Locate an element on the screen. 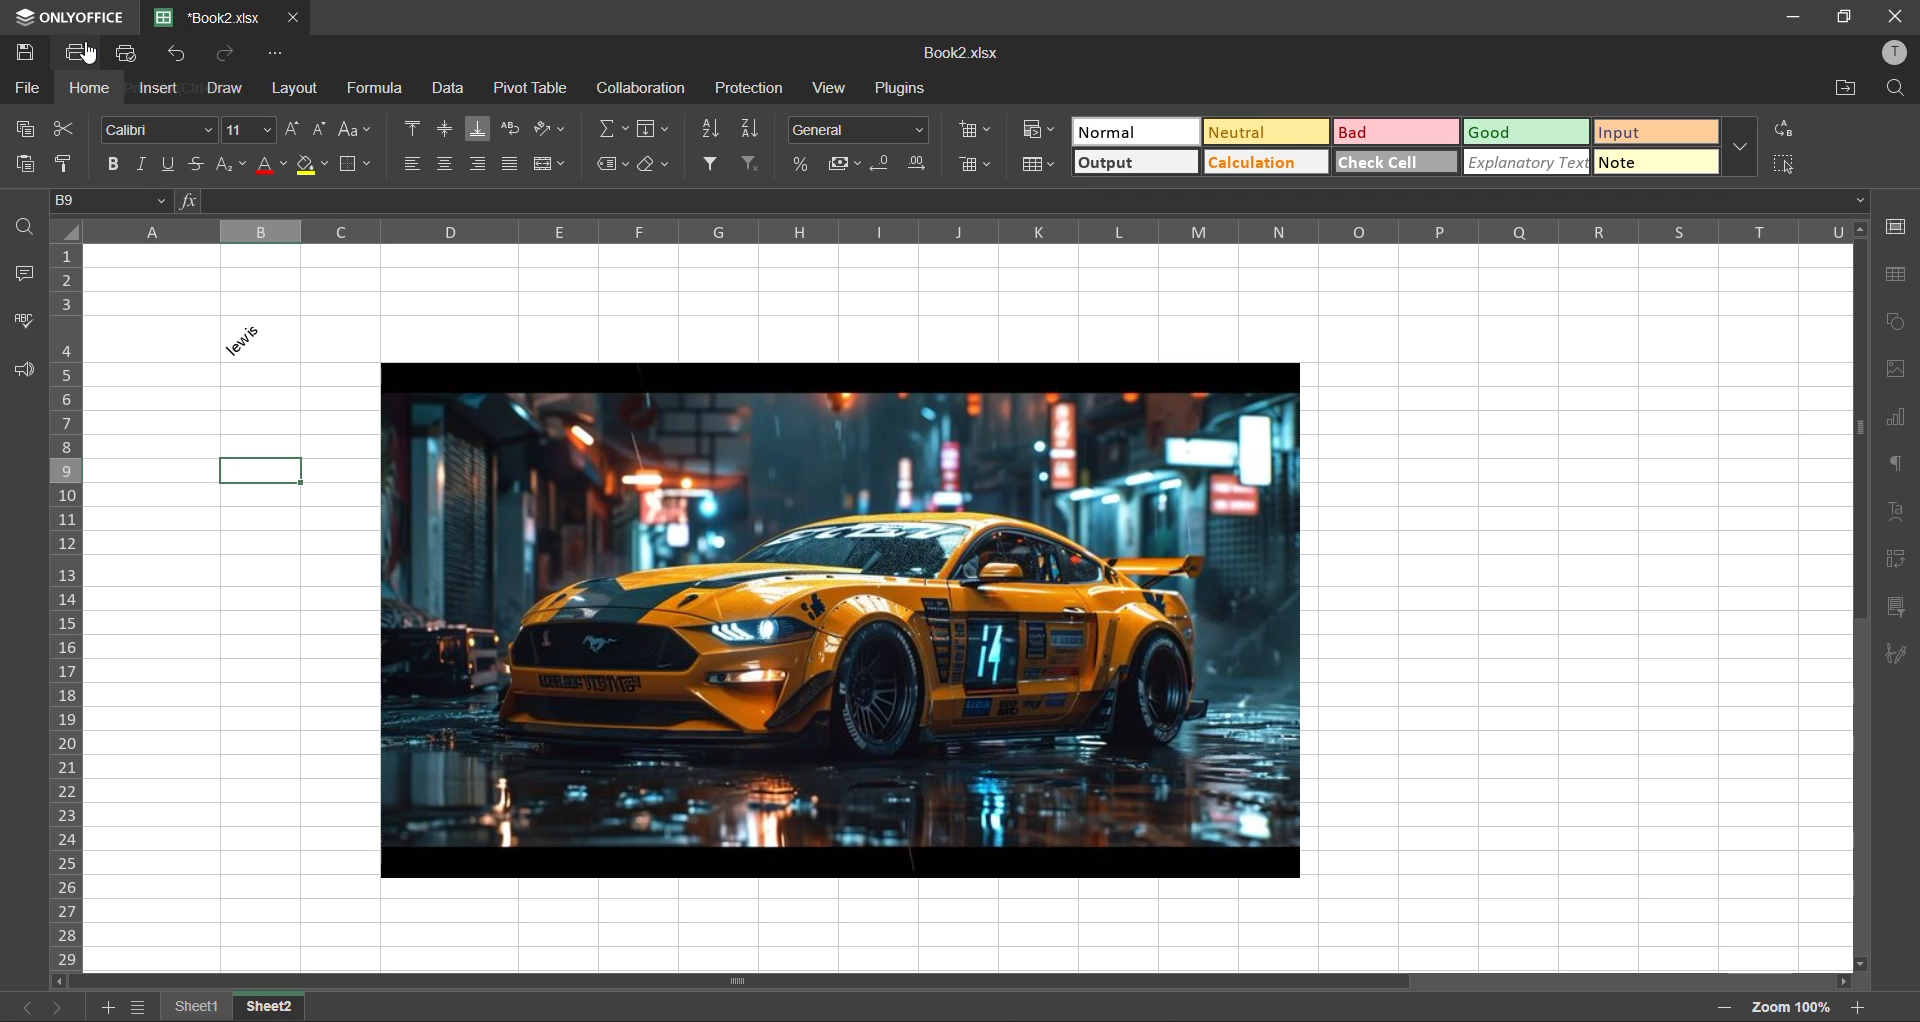 The image size is (1920, 1022). sheet list is located at coordinates (139, 1009).